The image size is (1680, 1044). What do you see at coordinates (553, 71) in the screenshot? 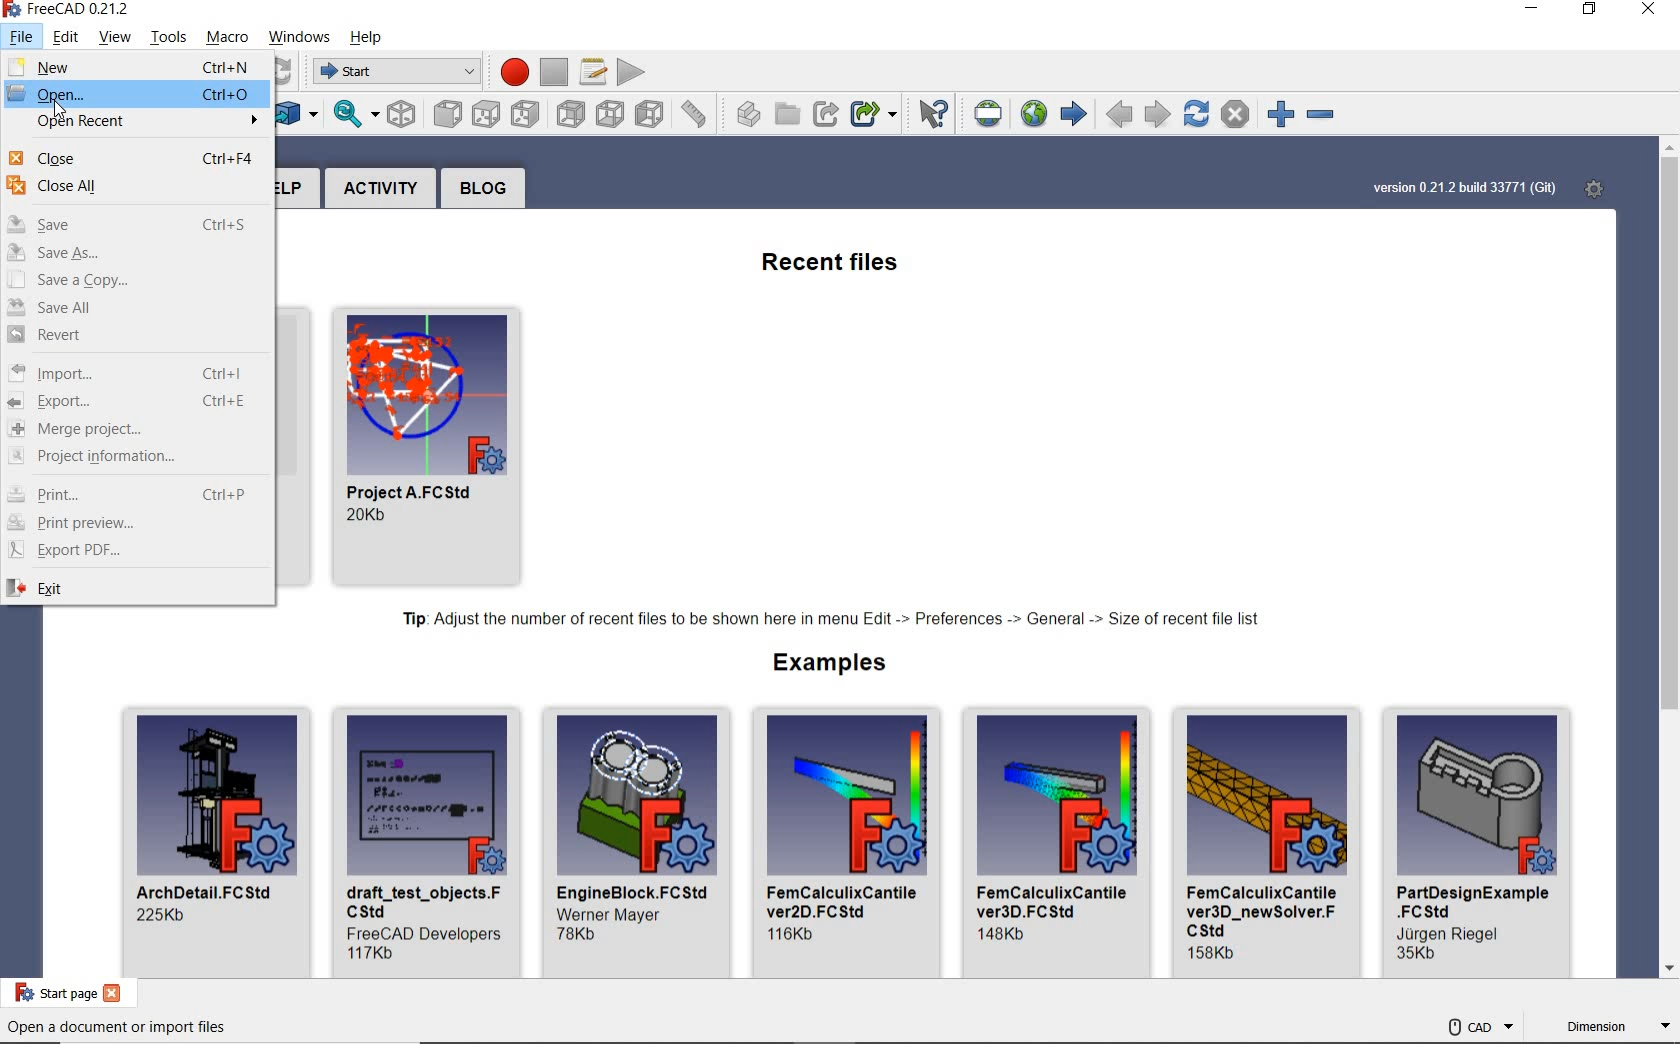
I see `STOP MACRO RECORDING` at bounding box center [553, 71].